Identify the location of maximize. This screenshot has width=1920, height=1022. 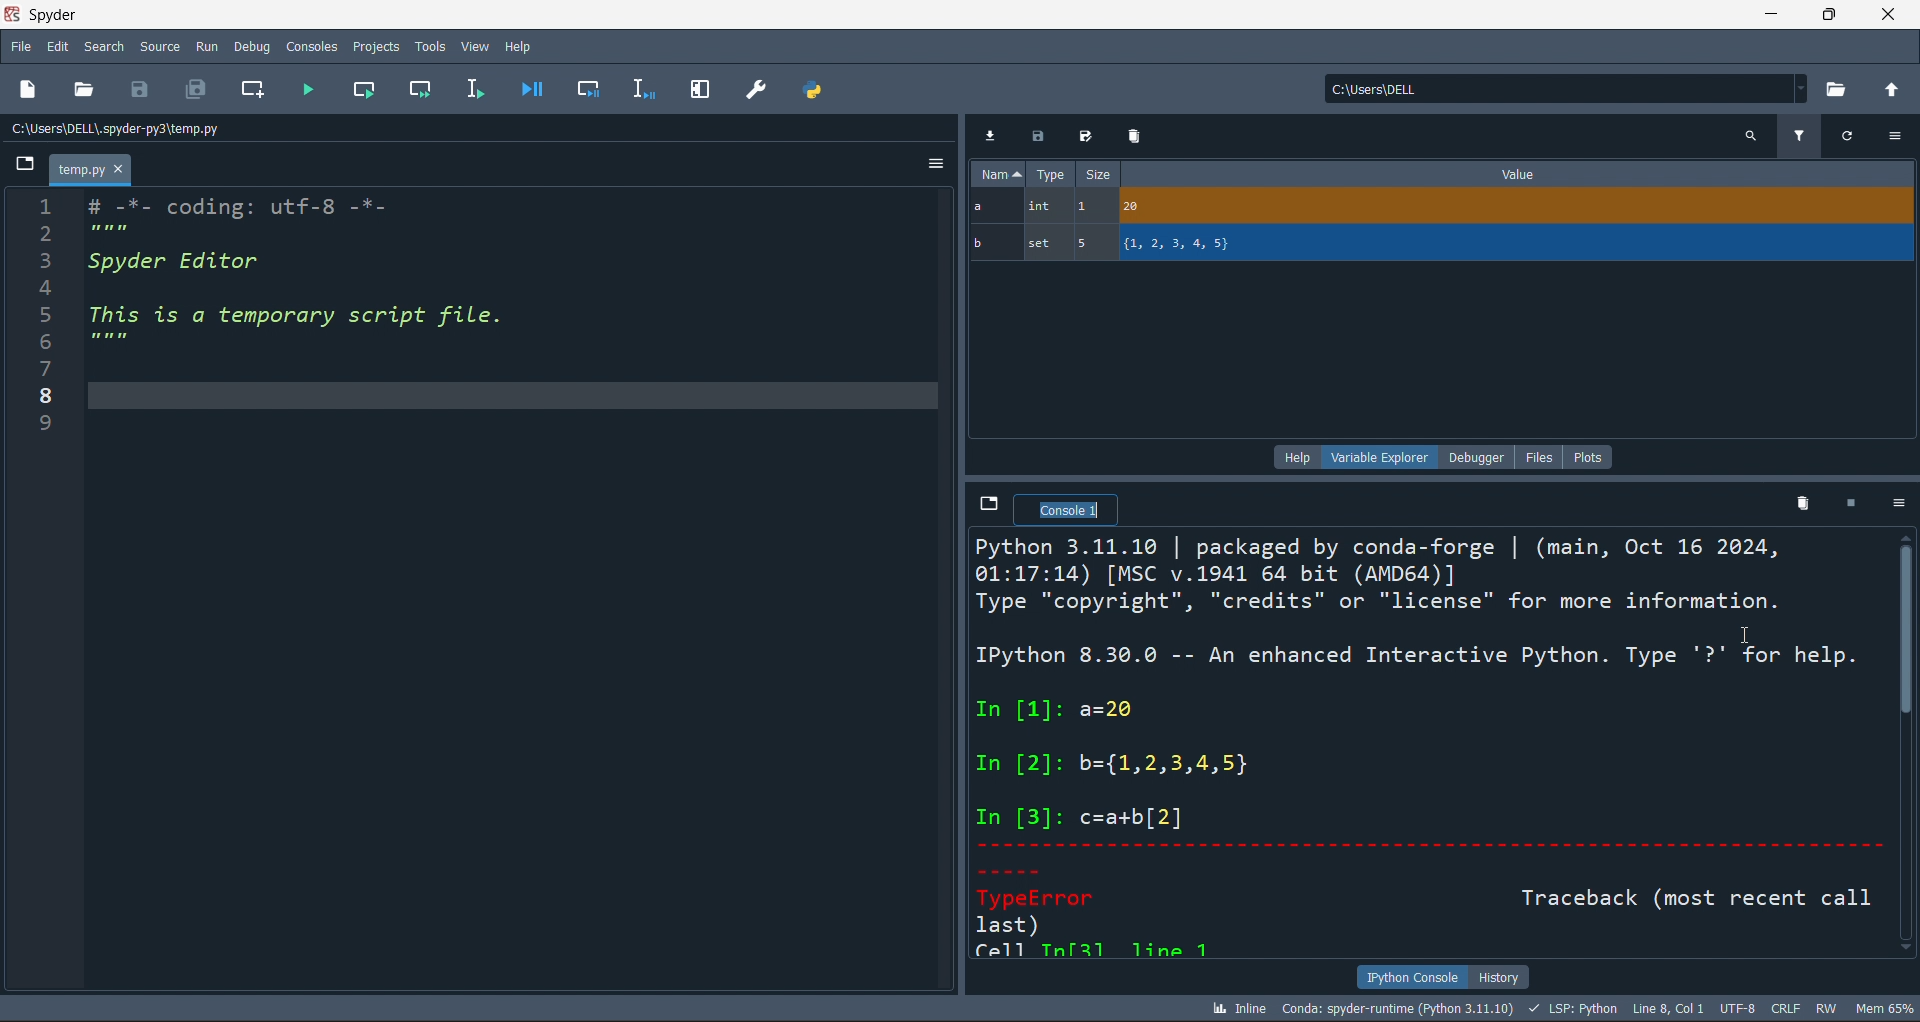
(1827, 14).